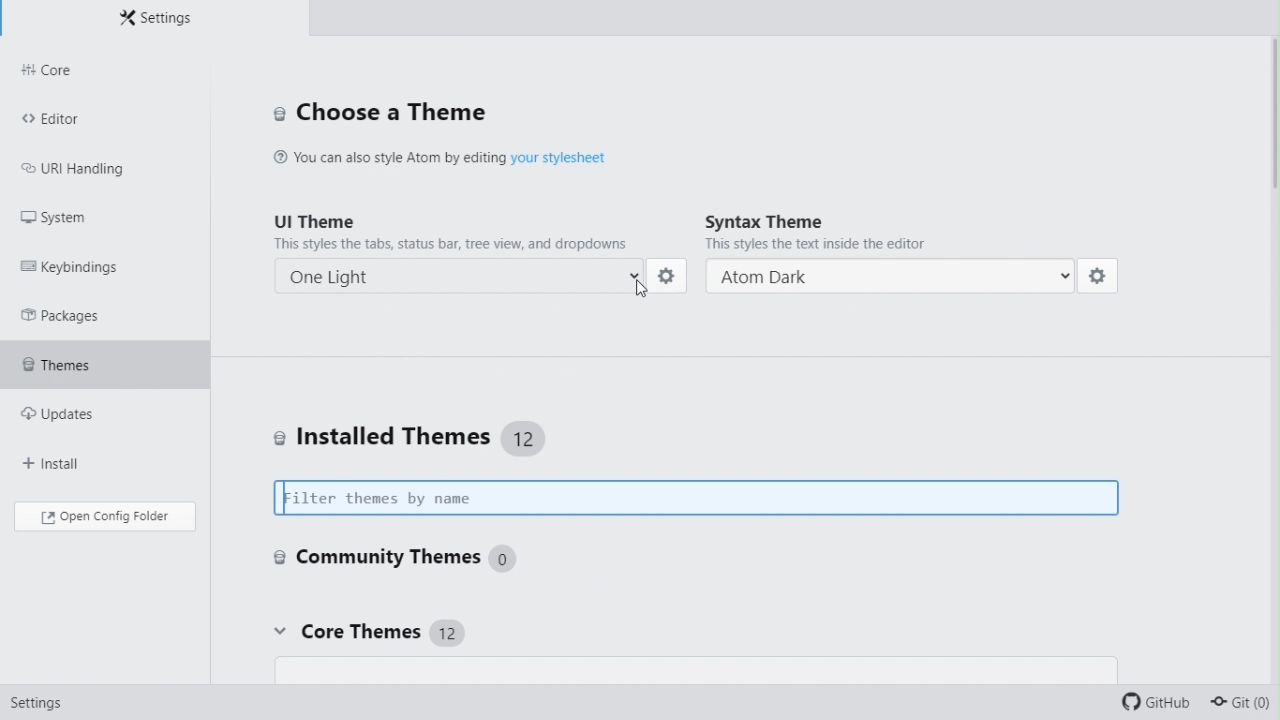 This screenshot has width=1280, height=720. Describe the element at coordinates (39, 701) in the screenshot. I see `setting` at that location.